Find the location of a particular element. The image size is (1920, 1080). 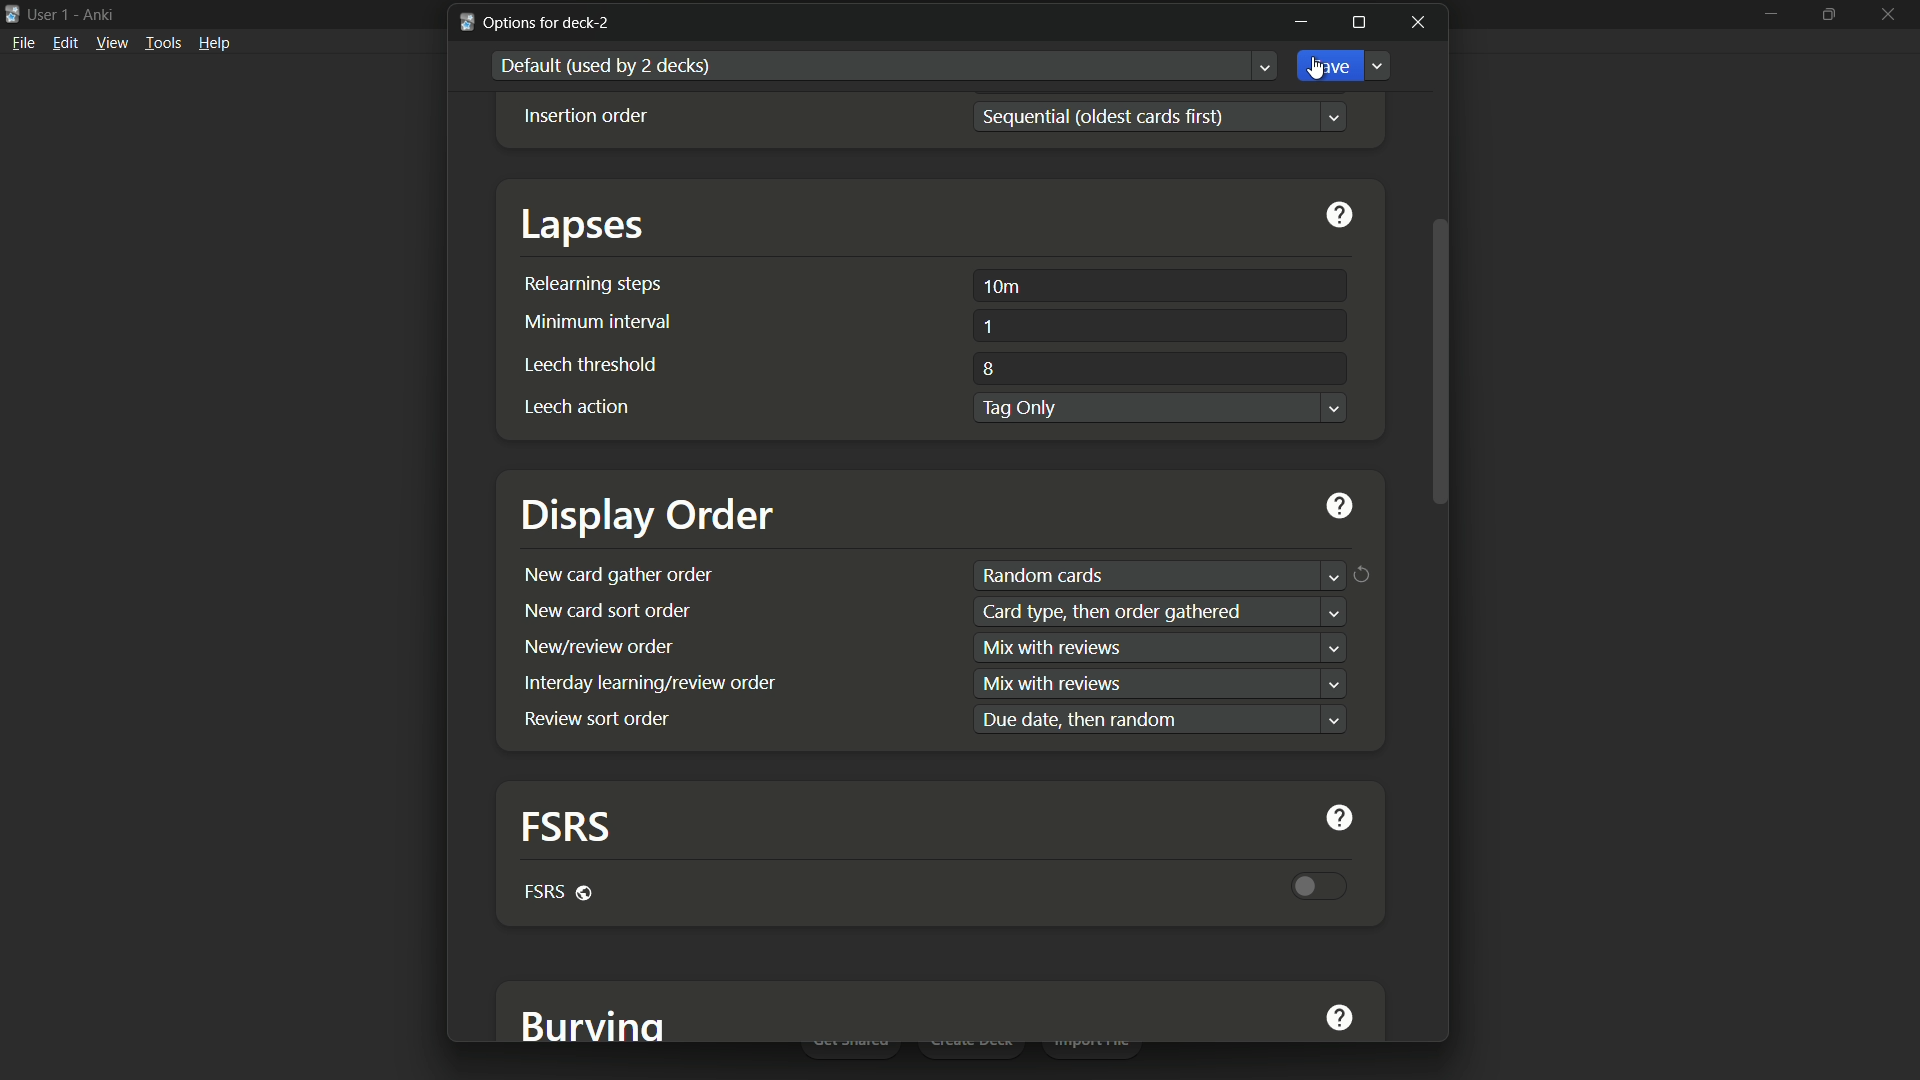

maximize is located at coordinates (1831, 12).